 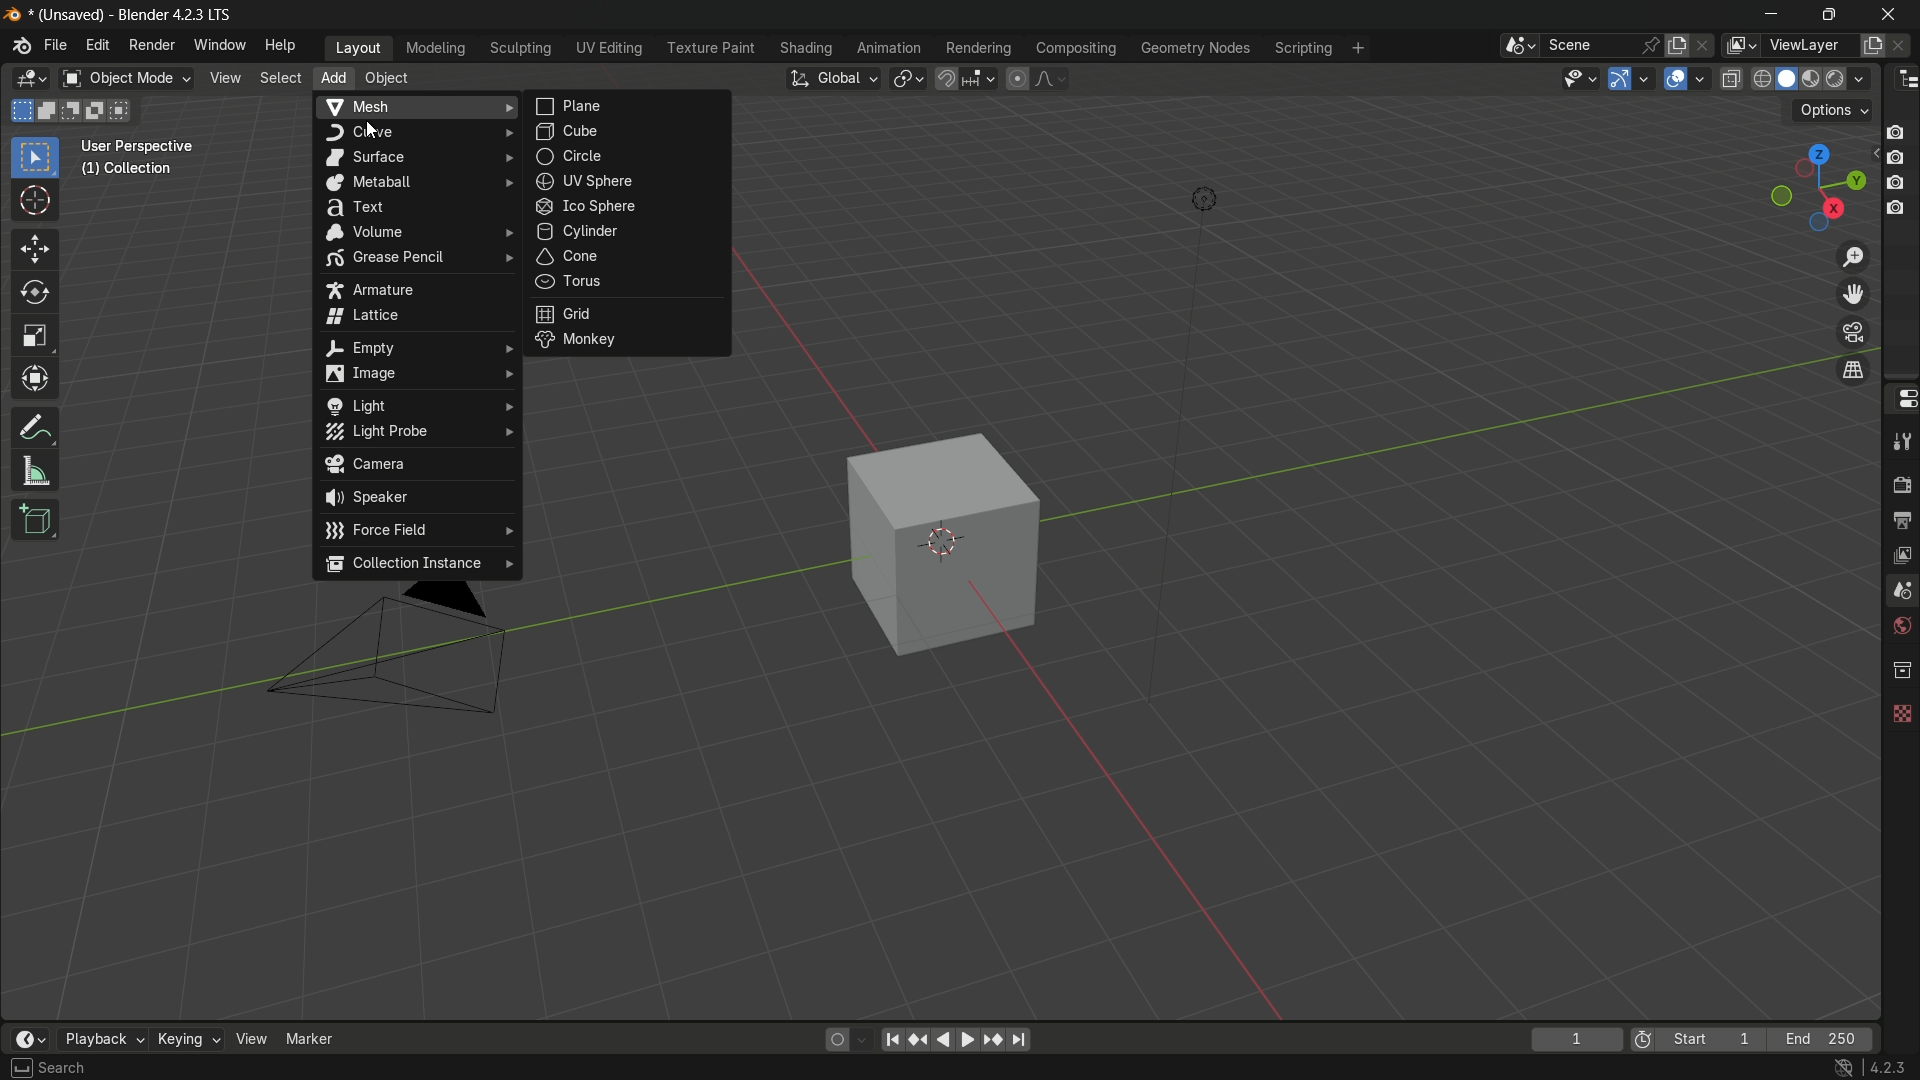 What do you see at coordinates (895, 1041) in the screenshot?
I see `move to the beginning` at bounding box center [895, 1041].